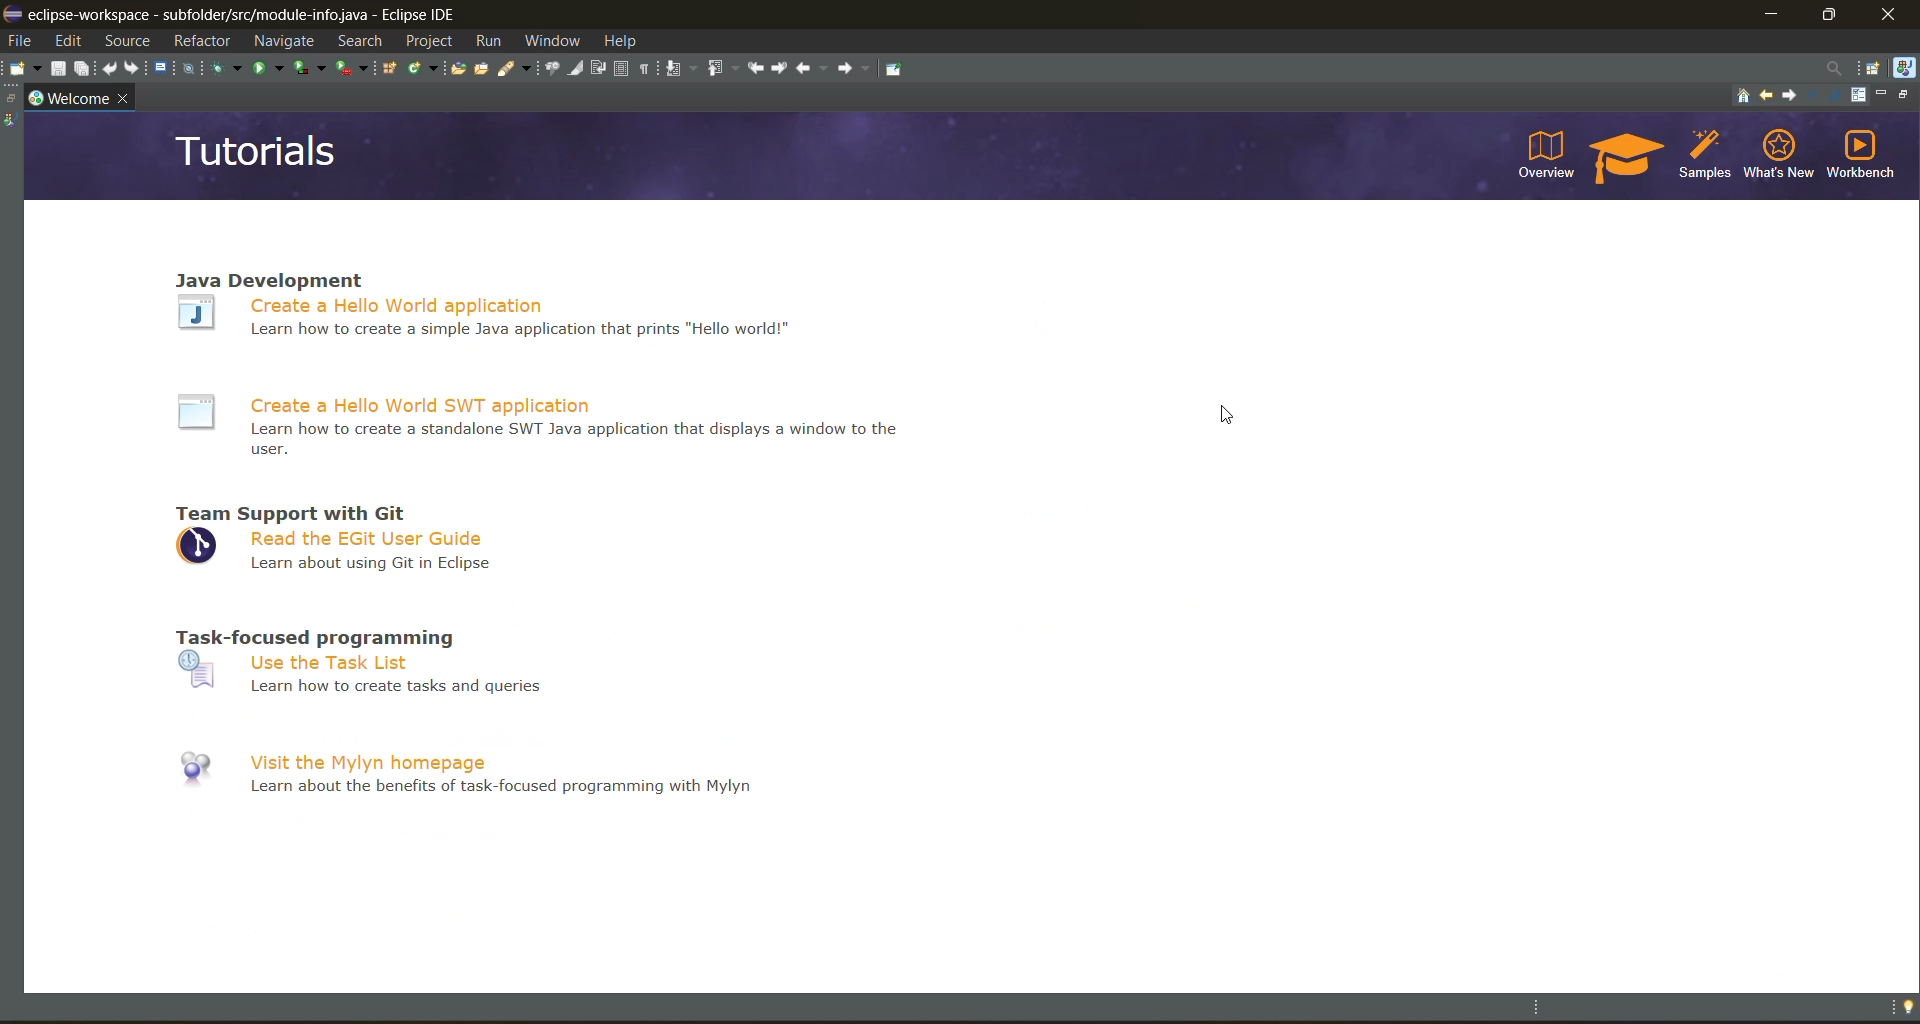 Image resolution: width=1920 pixels, height=1024 pixels. Describe the element at coordinates (121, 95) in the screenshot. I see `close` at that location.